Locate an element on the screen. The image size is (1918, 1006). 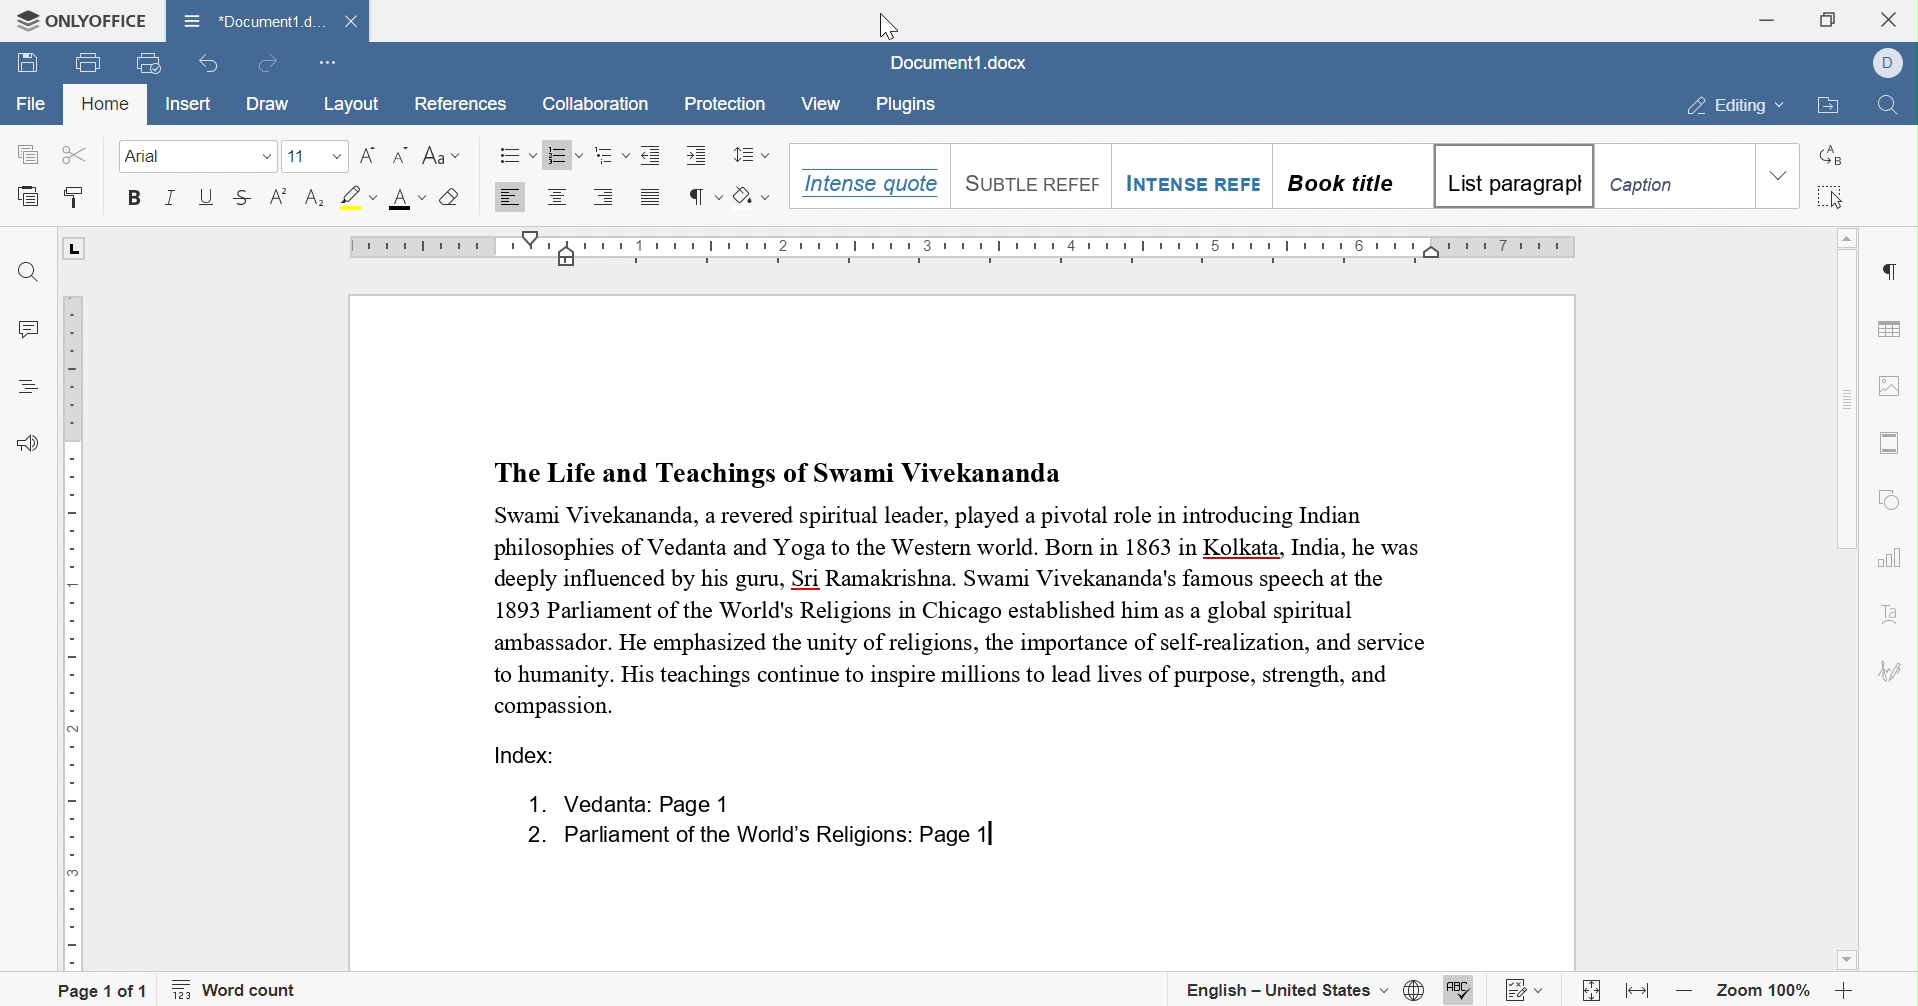
line spacing is located at coordinates (748, 155).